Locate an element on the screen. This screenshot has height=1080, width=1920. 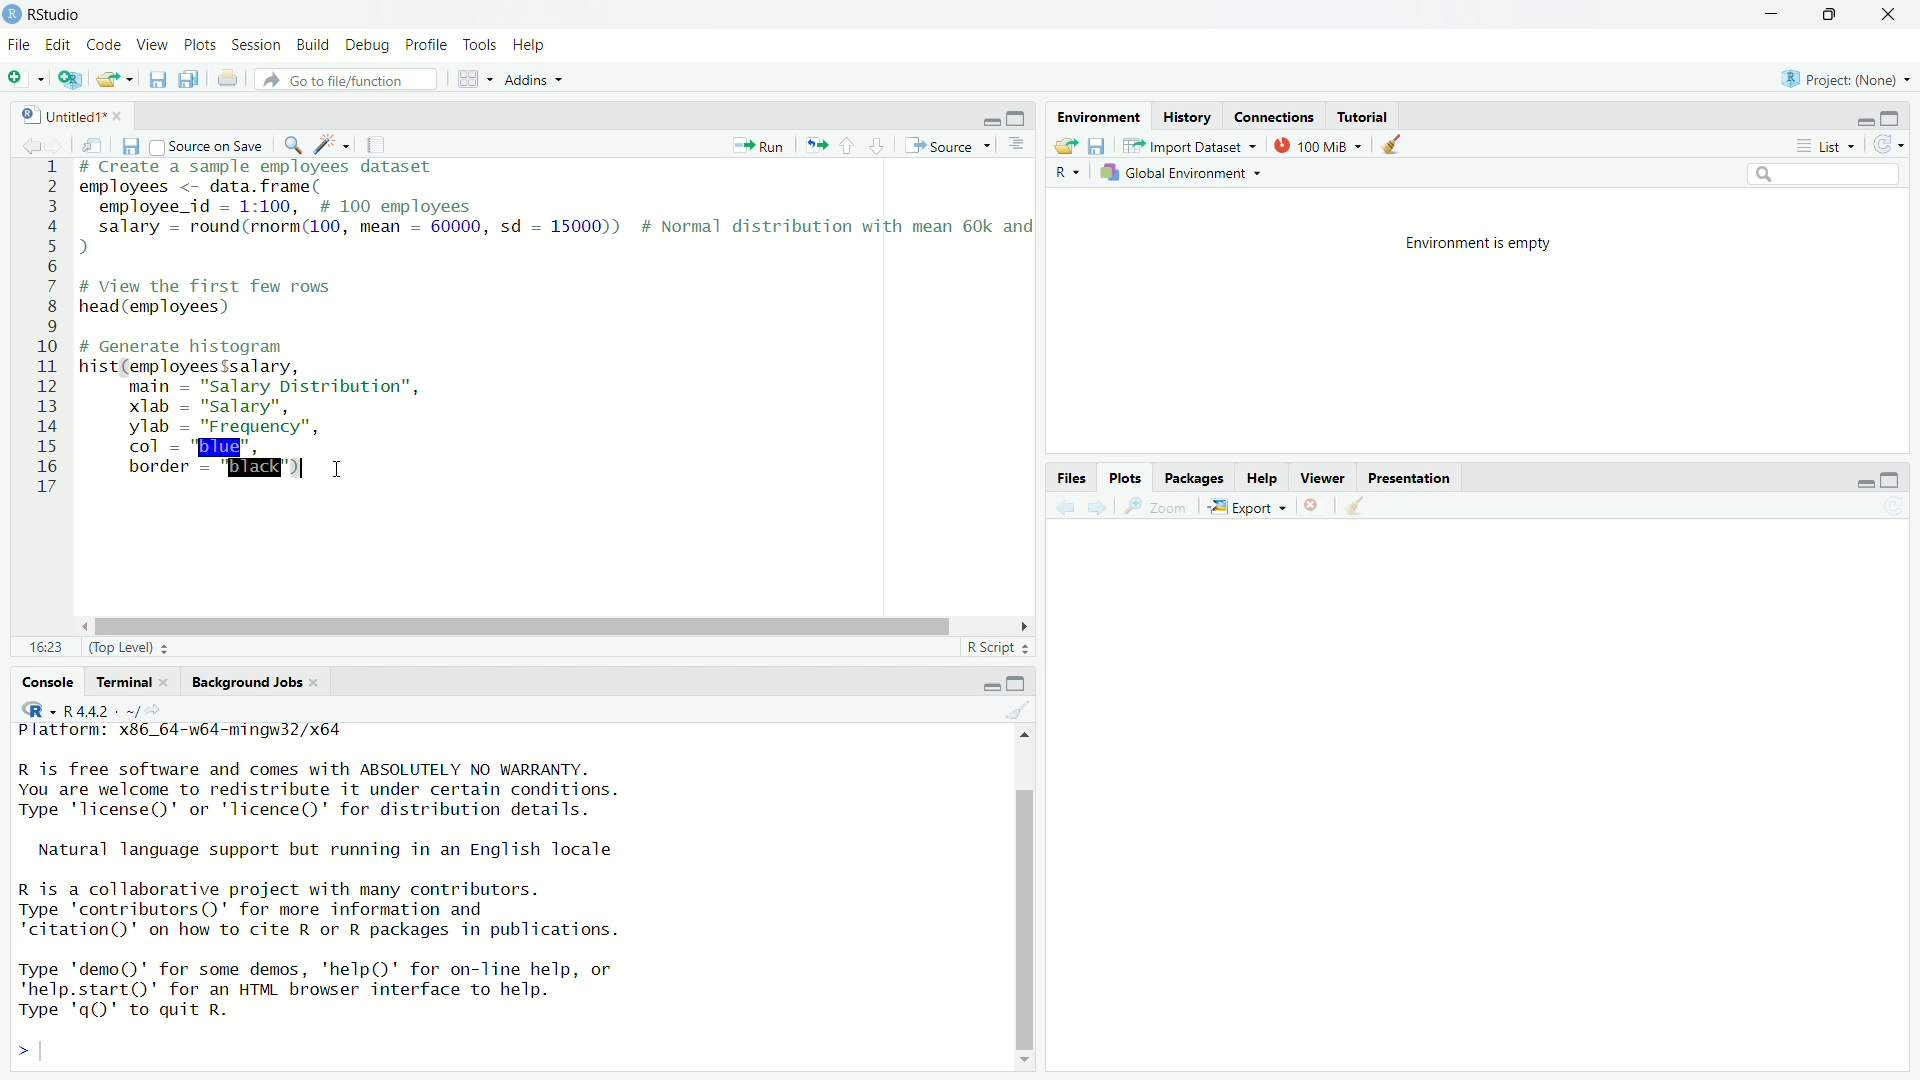
# View the first few rows head (employees) is located at coordinates (208, 300).